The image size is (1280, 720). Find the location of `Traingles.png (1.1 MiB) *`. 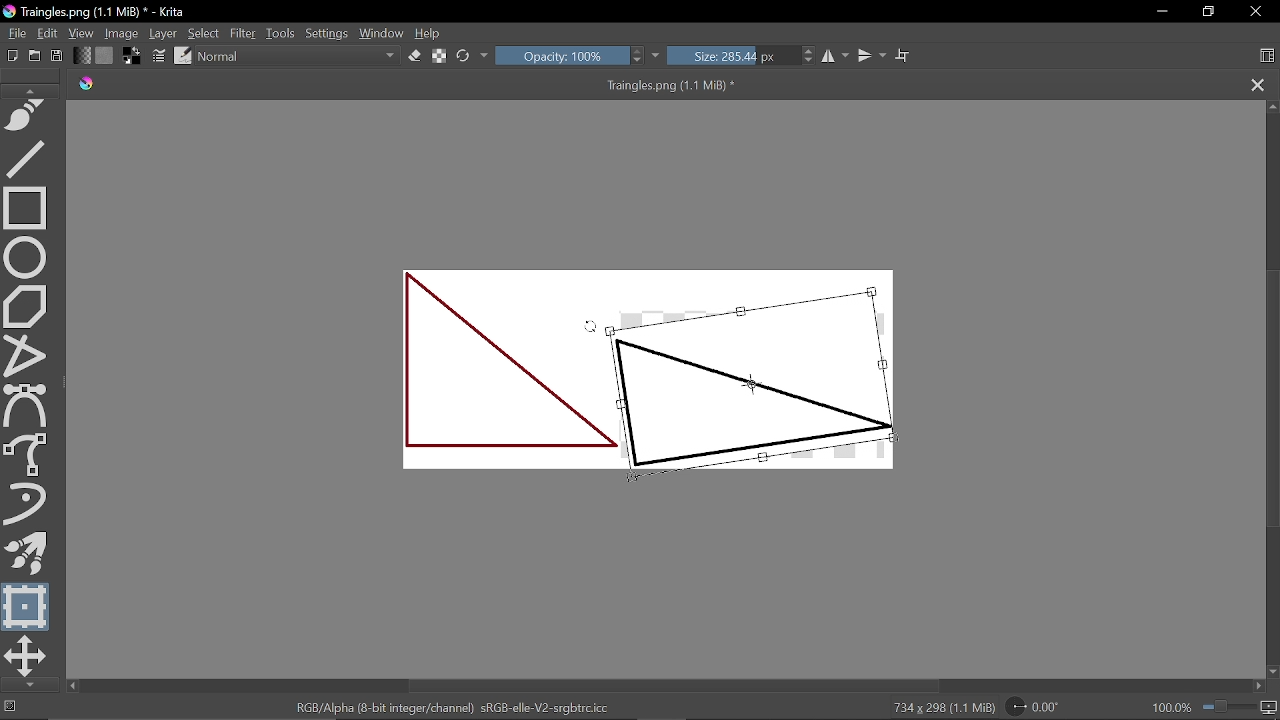

Traingles.png (1.1 MiB) * is located at coordinates (438, 85).